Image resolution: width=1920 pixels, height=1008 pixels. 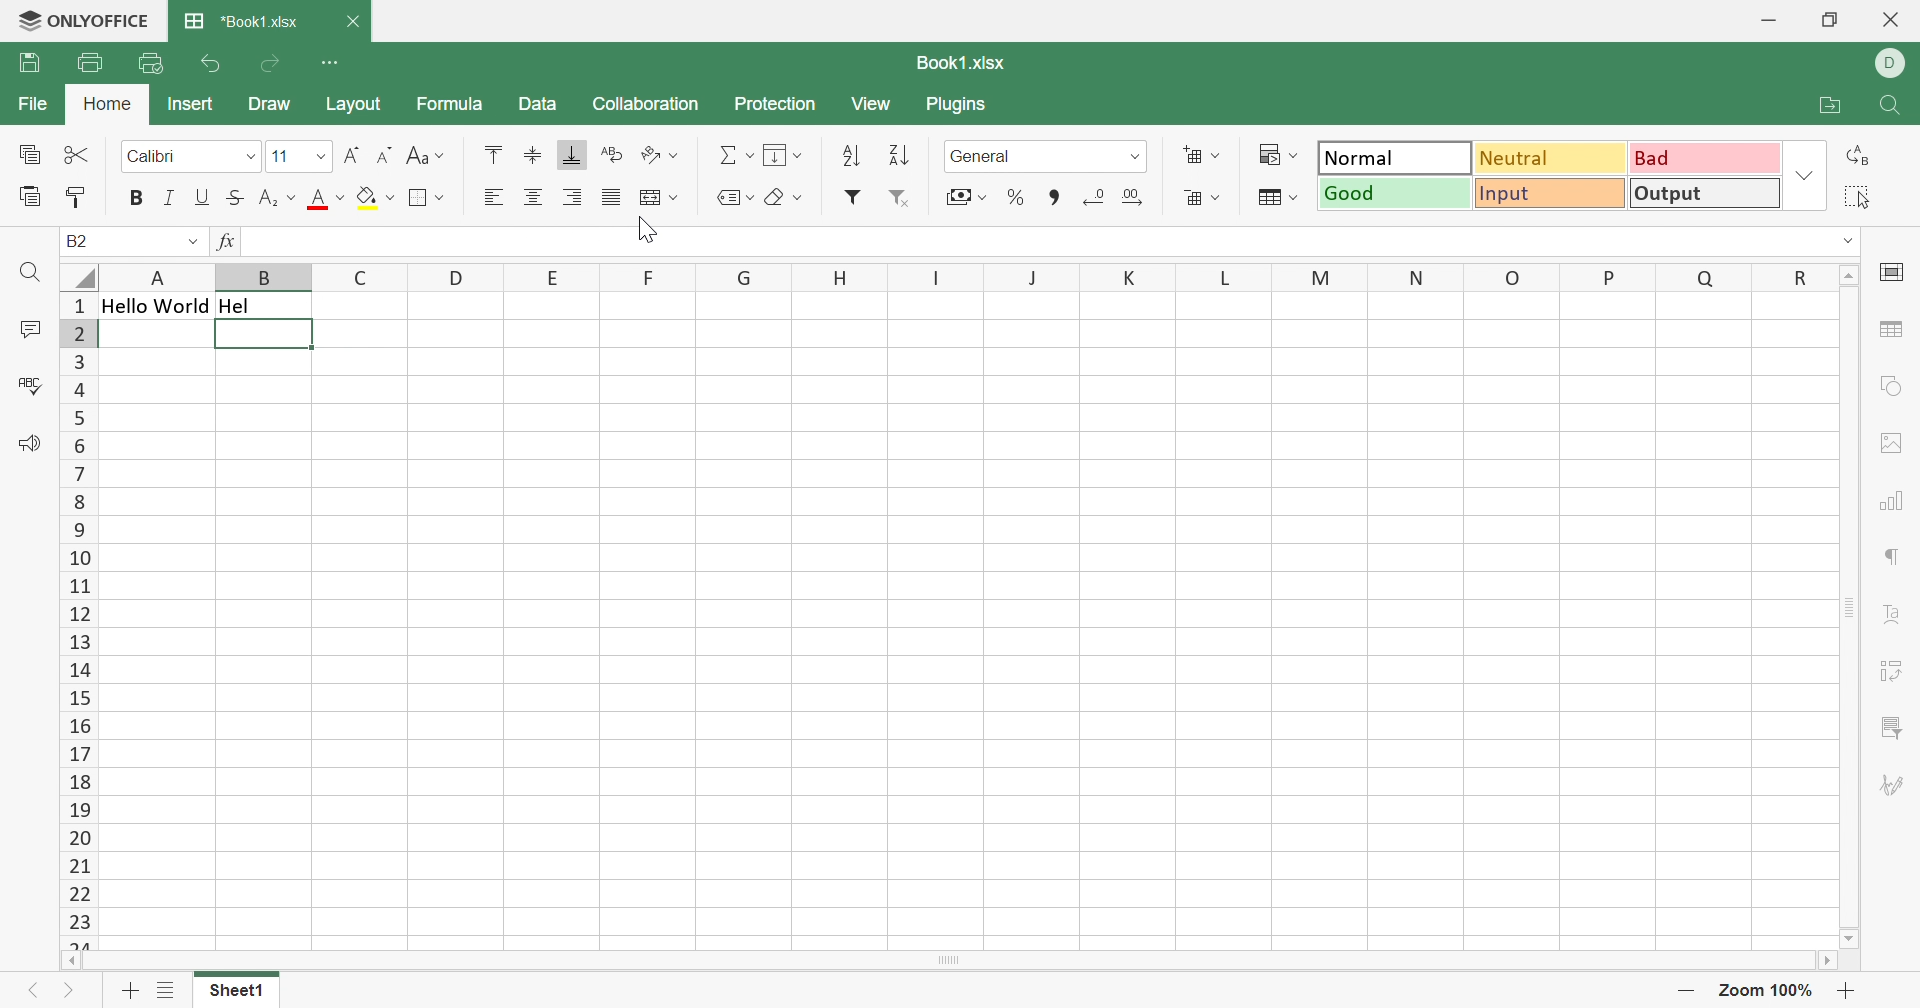 I want to click on Scroll up, so click(x=1849, y=275).